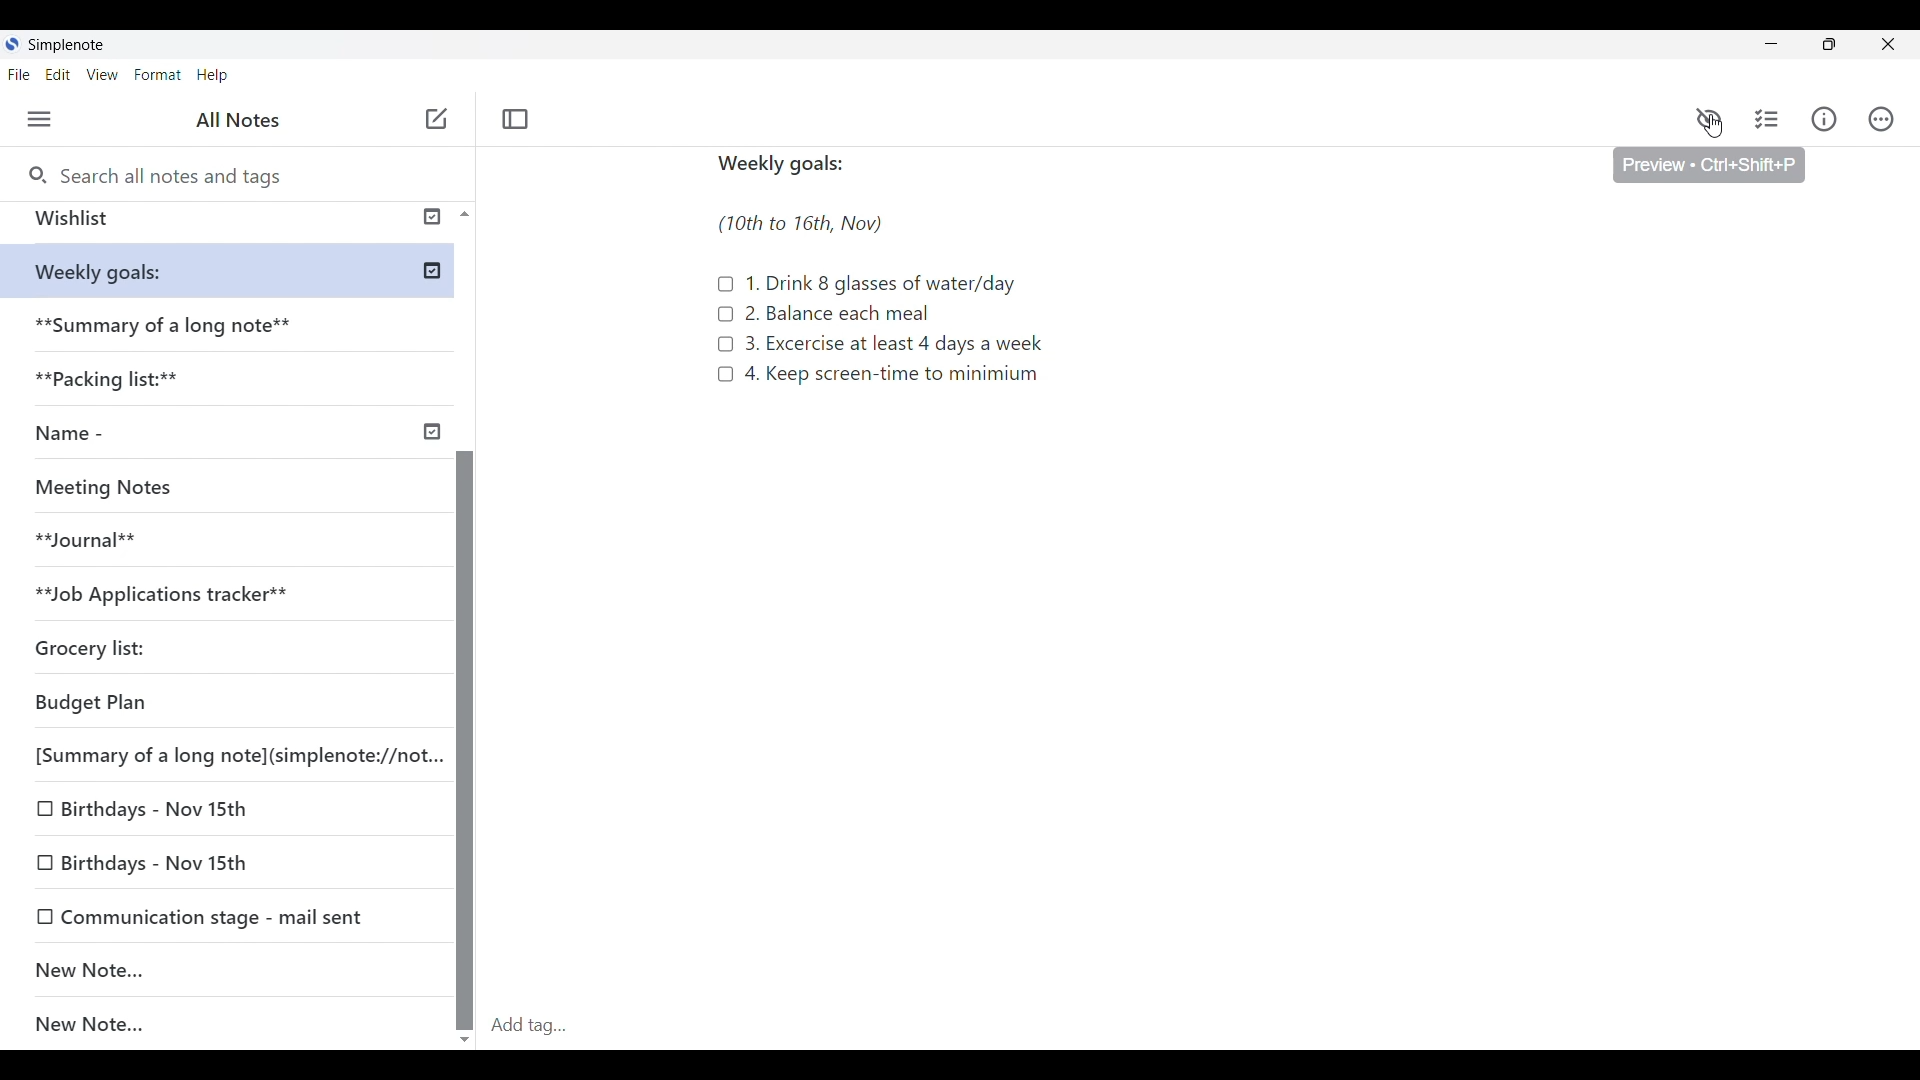 This screenshot has height=1080, width=1920. What do you see at coordinates (202, 812) in the screenshot?
I see `Birthdays - Nov 15th` at bounding box center [202, 812].